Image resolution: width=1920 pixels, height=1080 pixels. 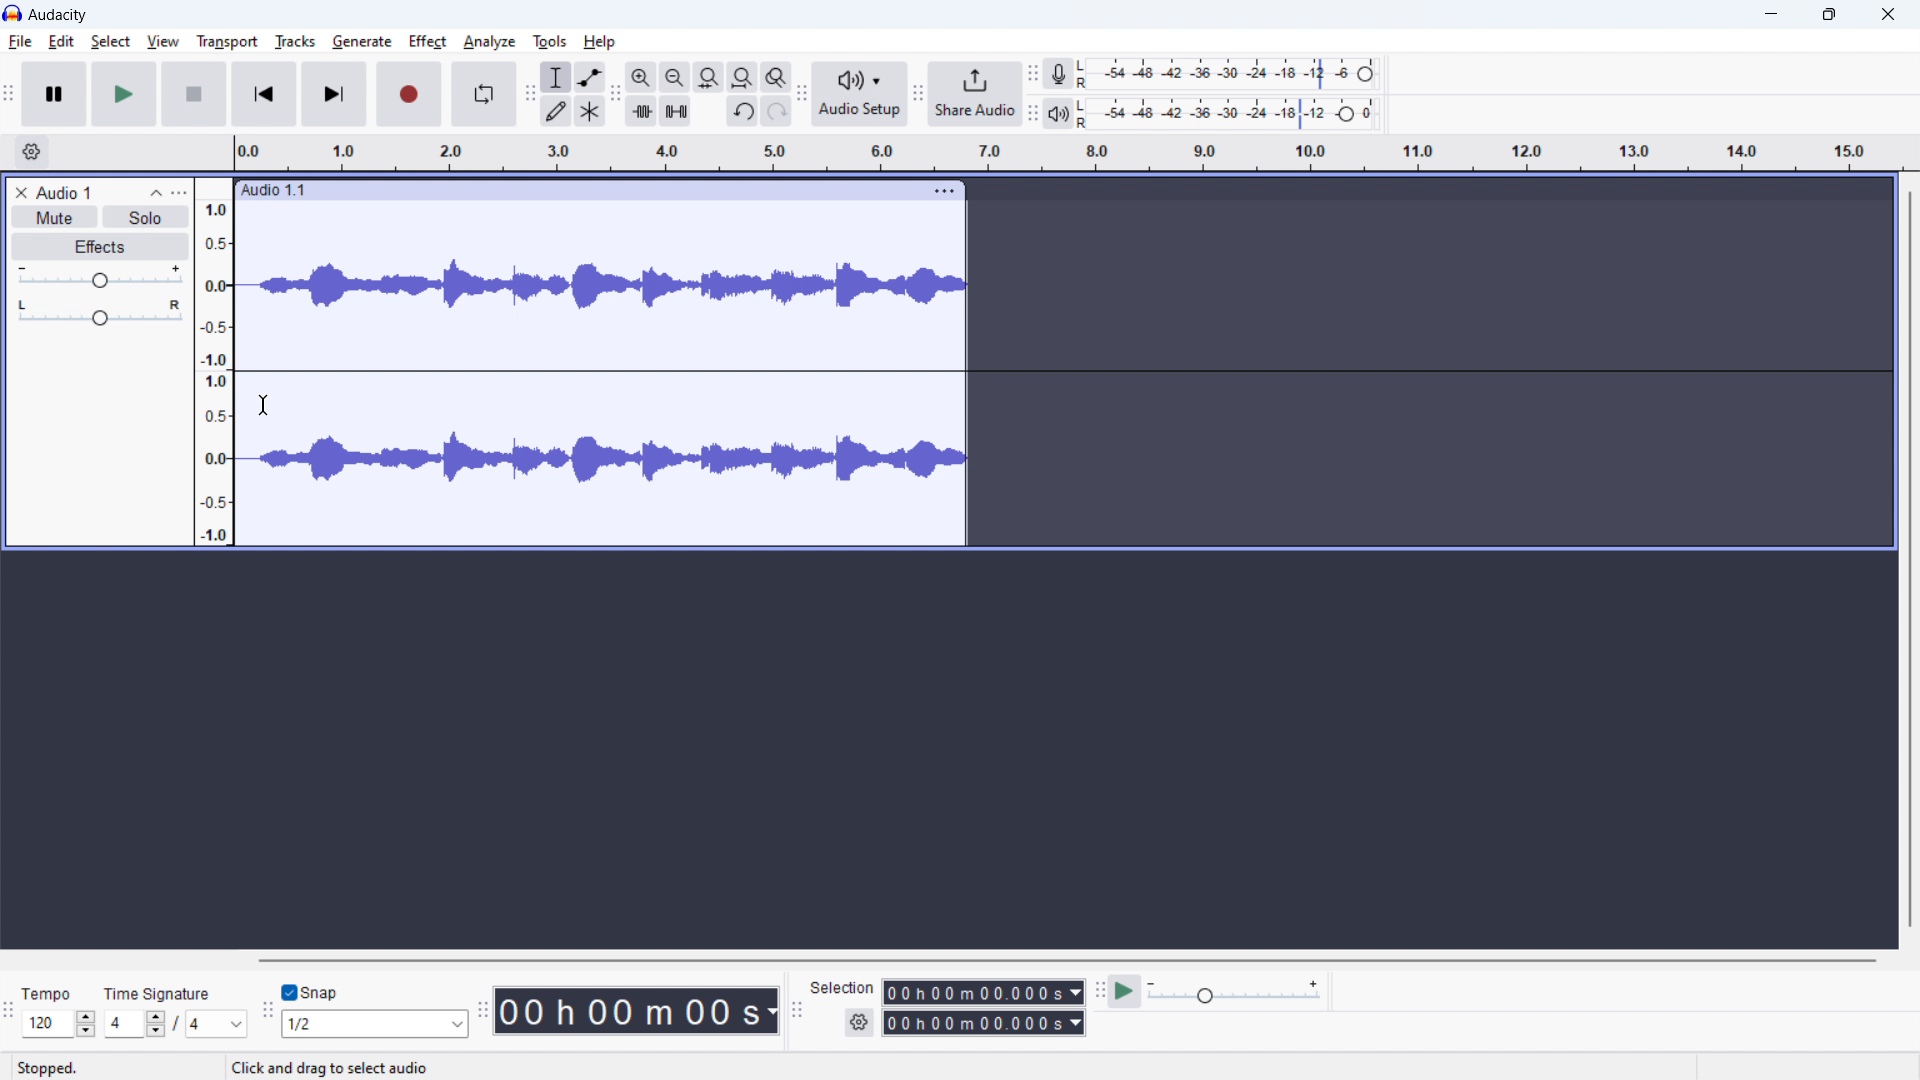 I want to click on amplitude, so click(x=212, y=362).